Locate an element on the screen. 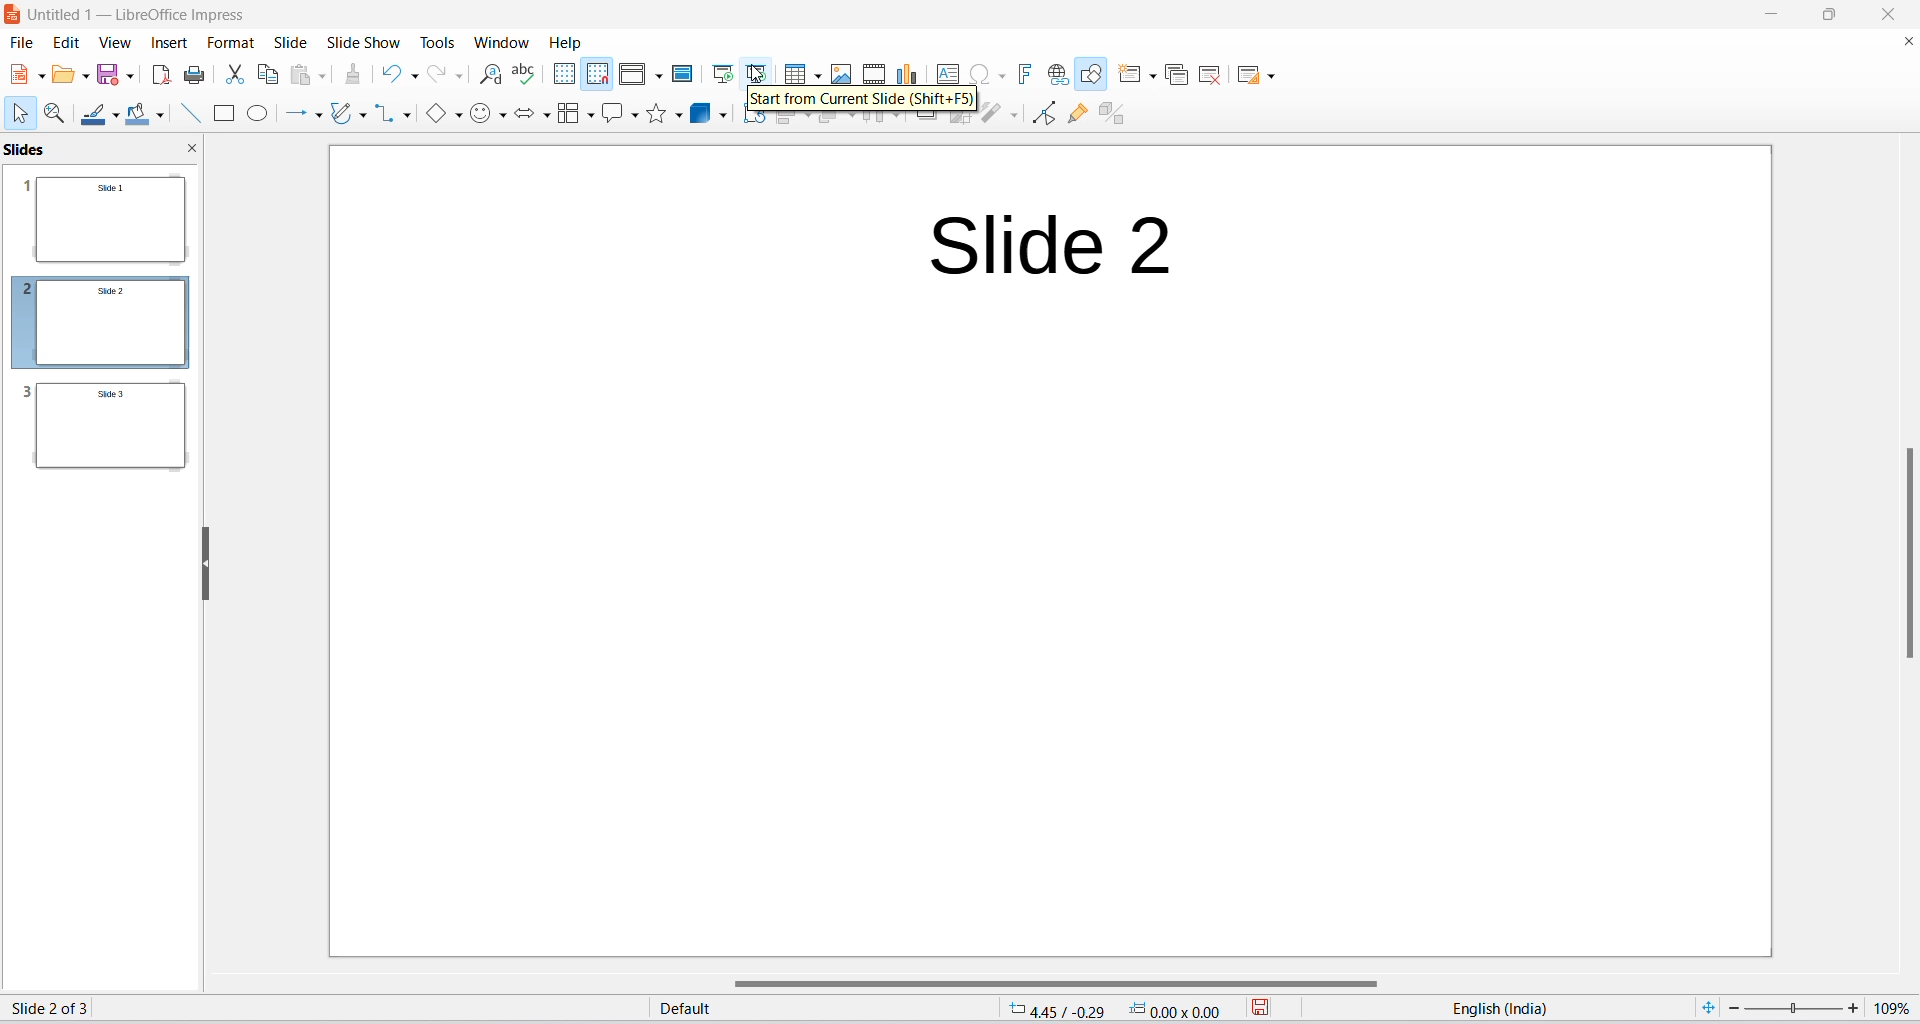 This screenshot has height=1024, width=1920. hover text is located at coordinates (866, 101).